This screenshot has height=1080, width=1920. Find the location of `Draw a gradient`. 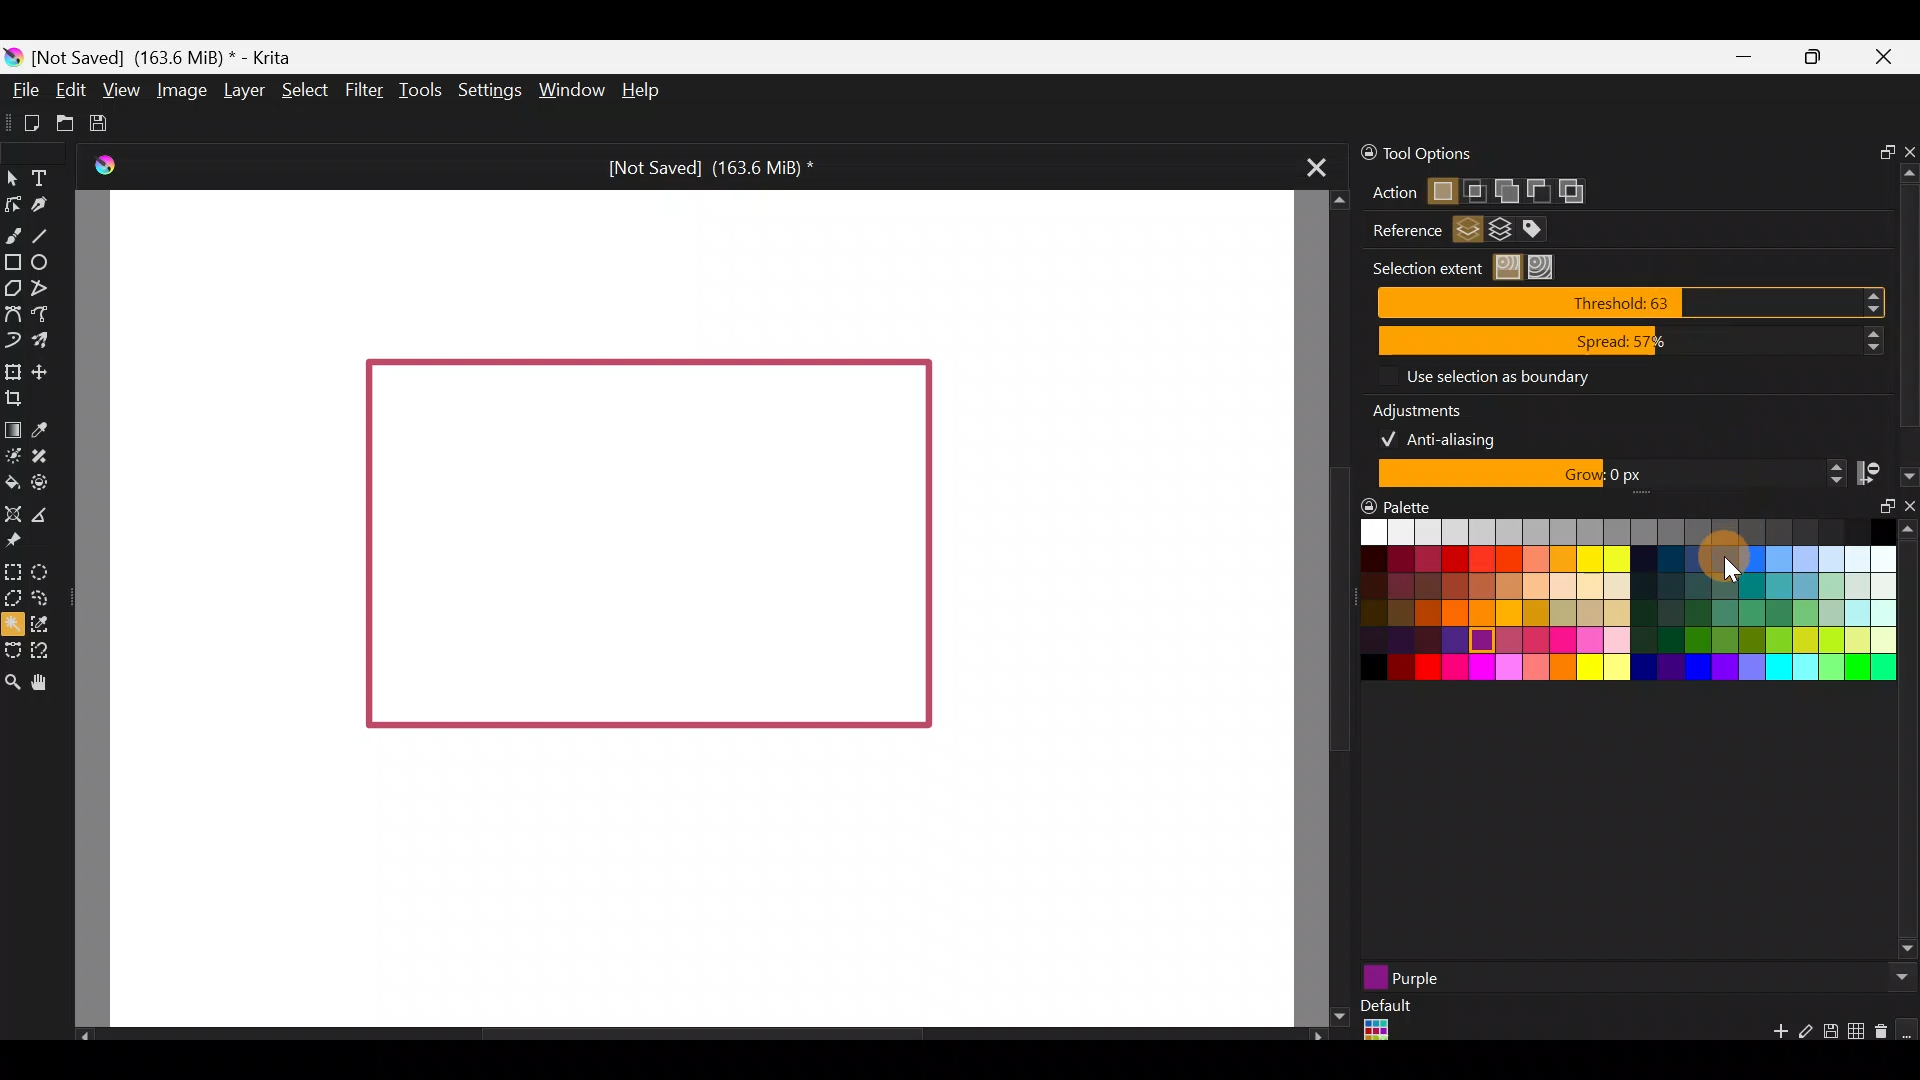

Draw a gradient is located at coordinates (13, 430).